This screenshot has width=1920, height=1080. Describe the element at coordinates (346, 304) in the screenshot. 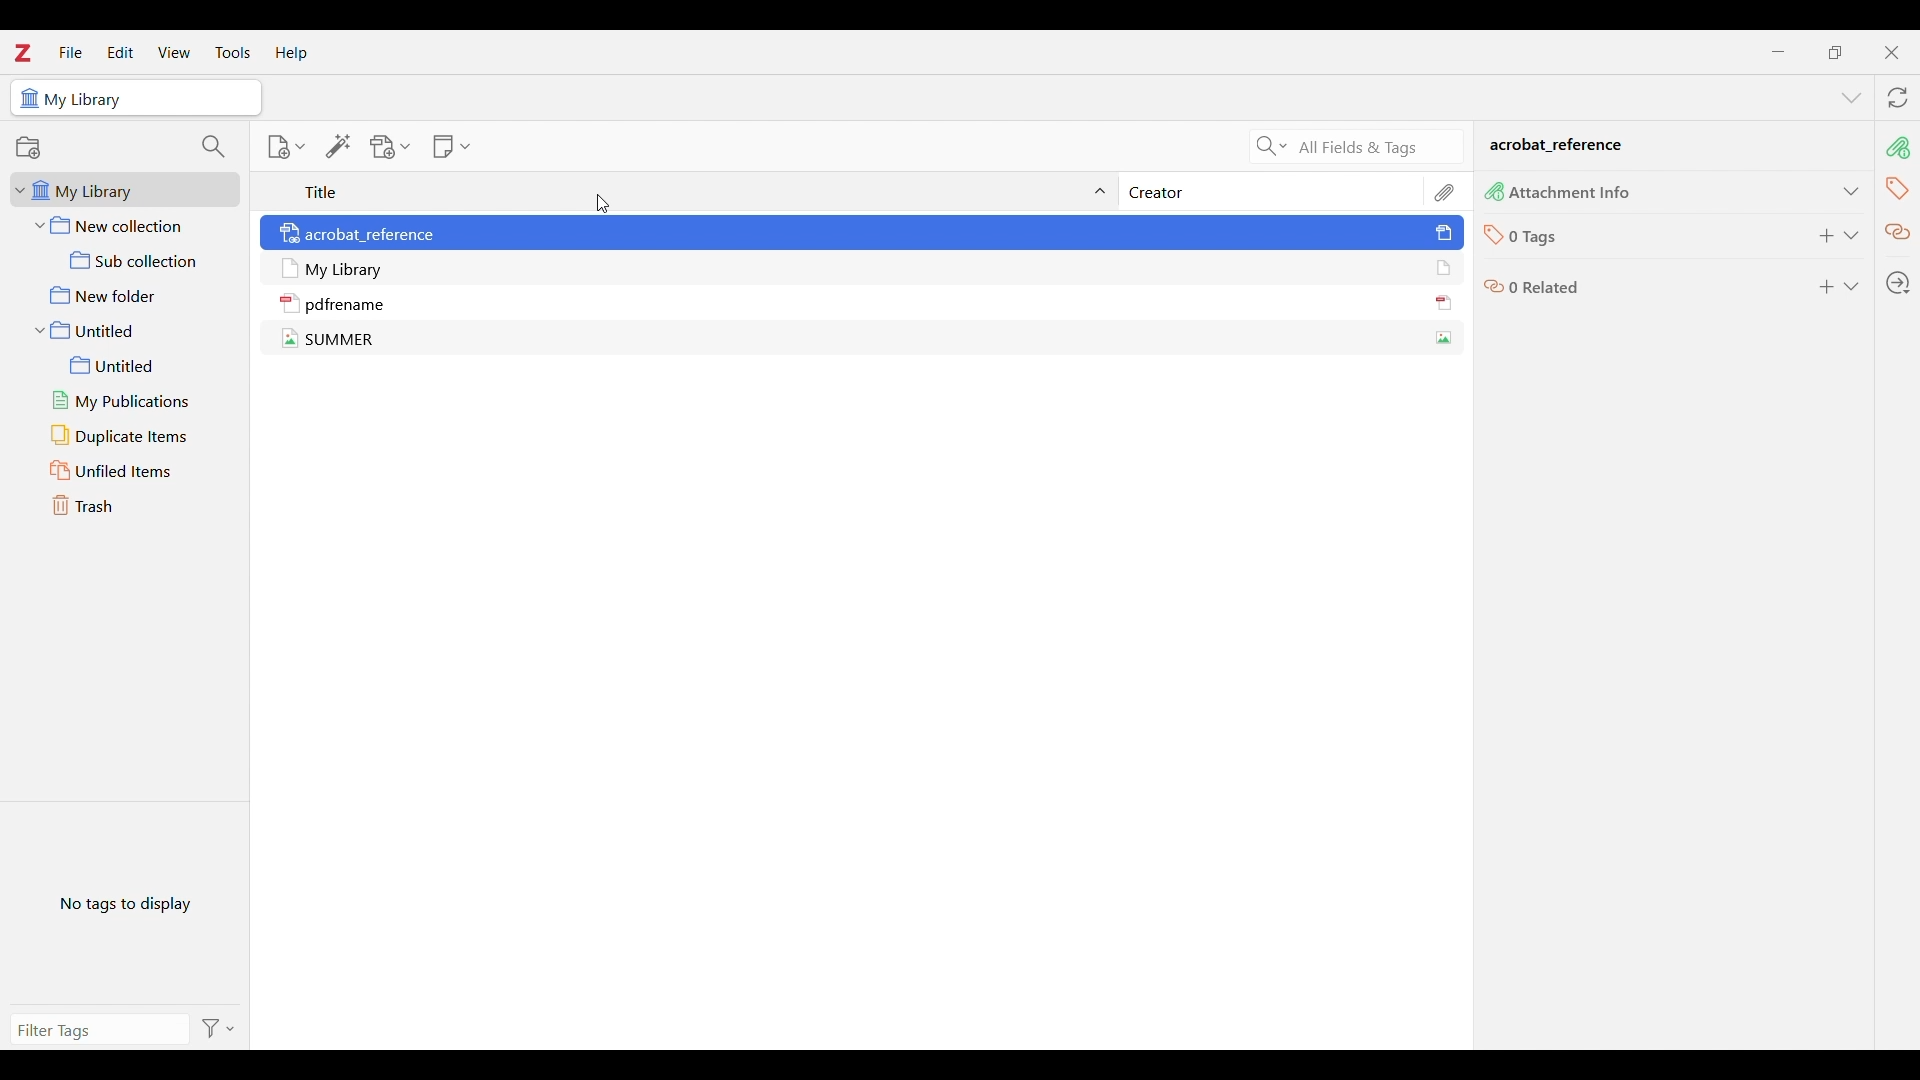

I see `pdfrename` at that location.